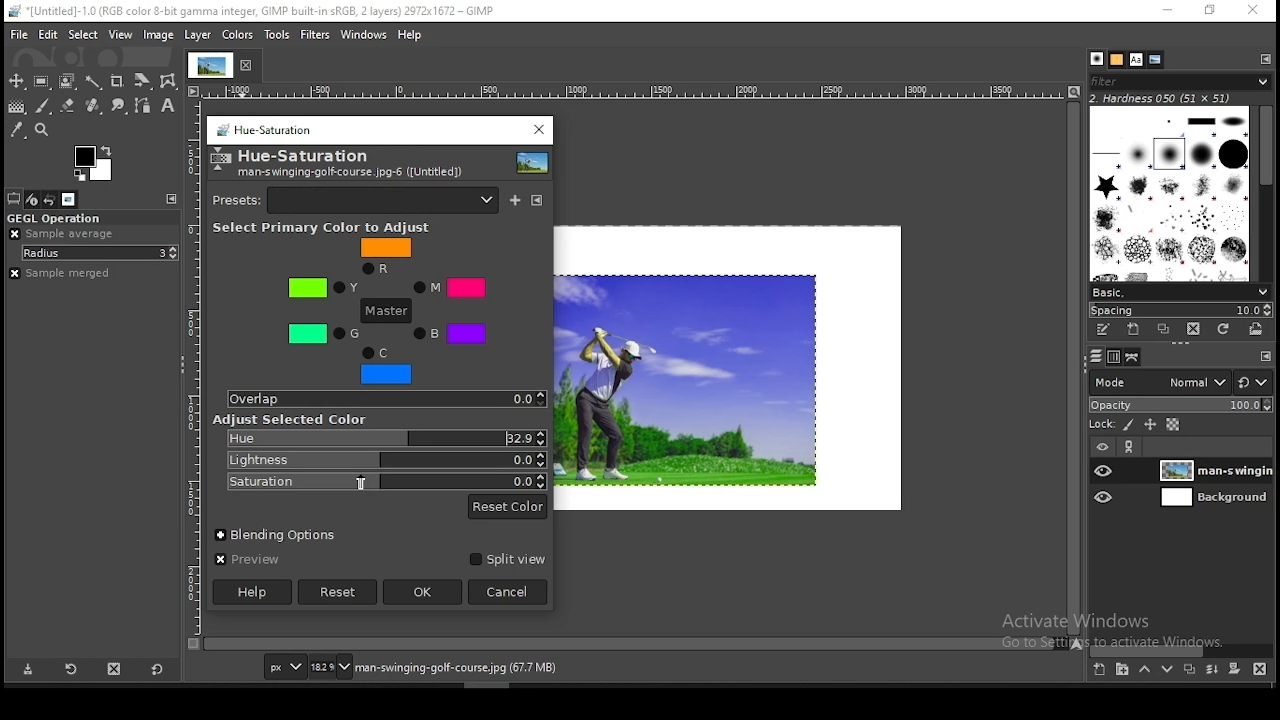 This screenshot has width=1280, height=720. What do you see at coordinates (16, 80) in the screenshot?
I see `move tool` at bounding box center [16, 80].